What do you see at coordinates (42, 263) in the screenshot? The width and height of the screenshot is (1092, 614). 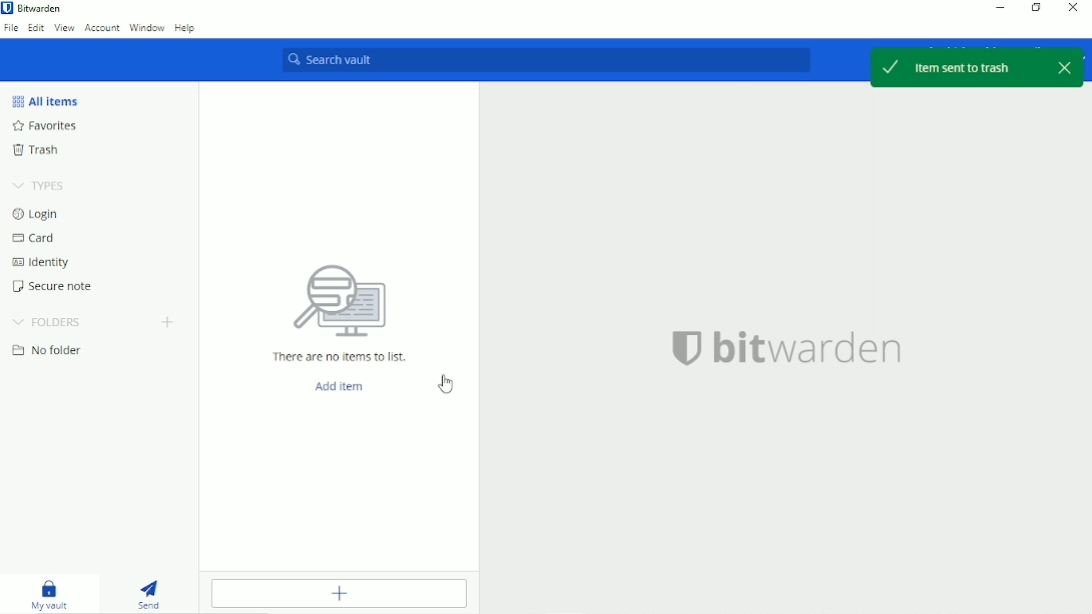 I see `Identity` at bounding box center [42, 263].